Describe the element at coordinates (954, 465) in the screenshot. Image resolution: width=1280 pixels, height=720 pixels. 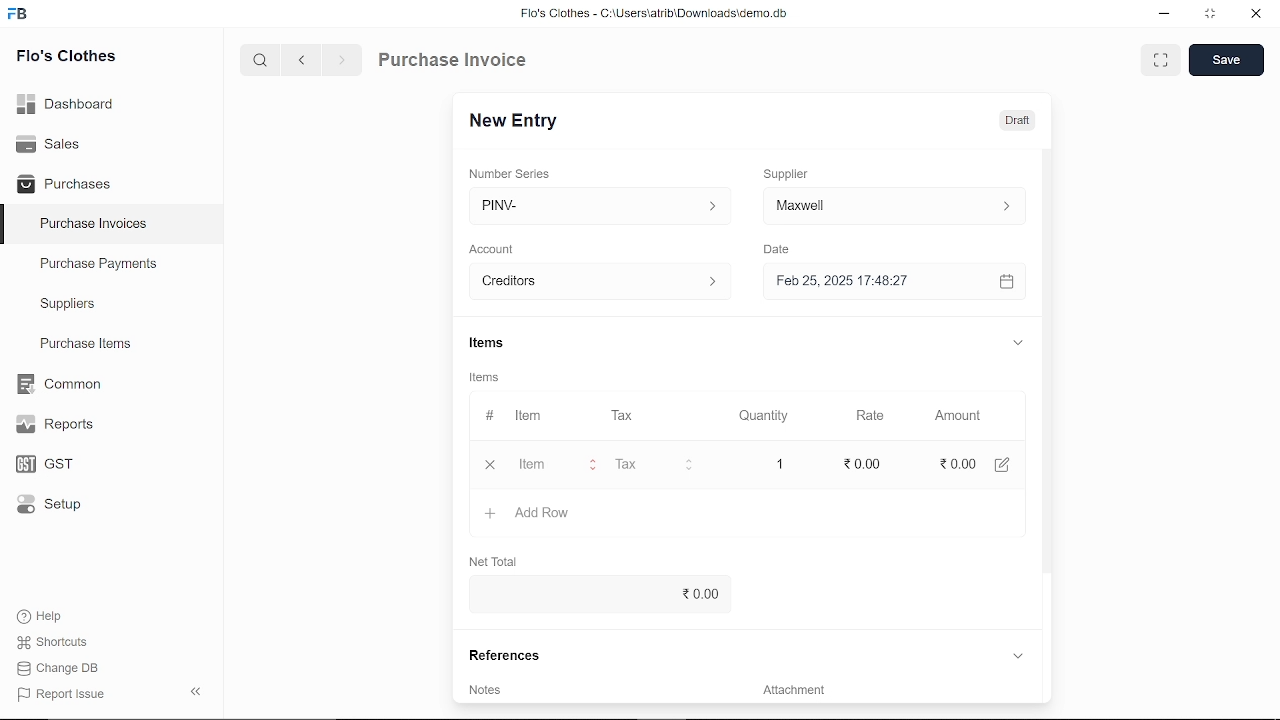
I see `0.00` at that location.